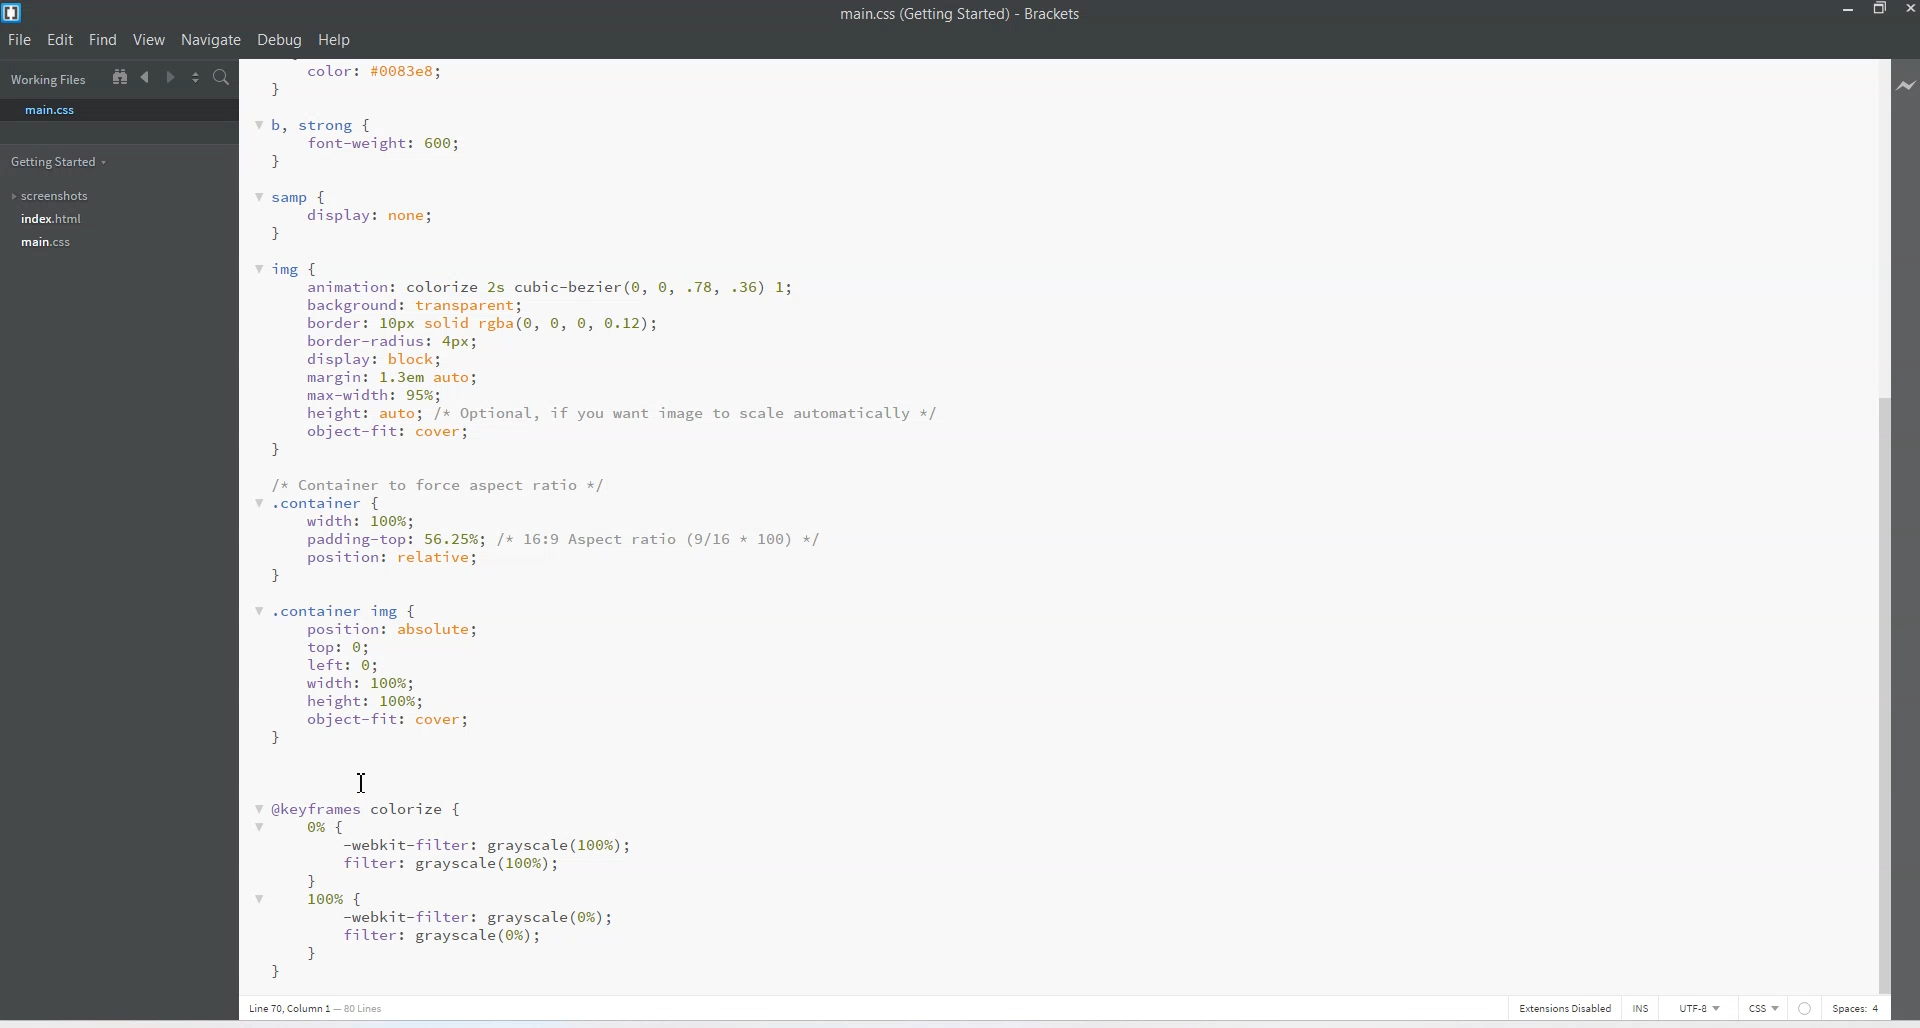  What do you see at coordinates (103, 41) in the screenshot?
I see `Find` at bounding box center [103, 41].